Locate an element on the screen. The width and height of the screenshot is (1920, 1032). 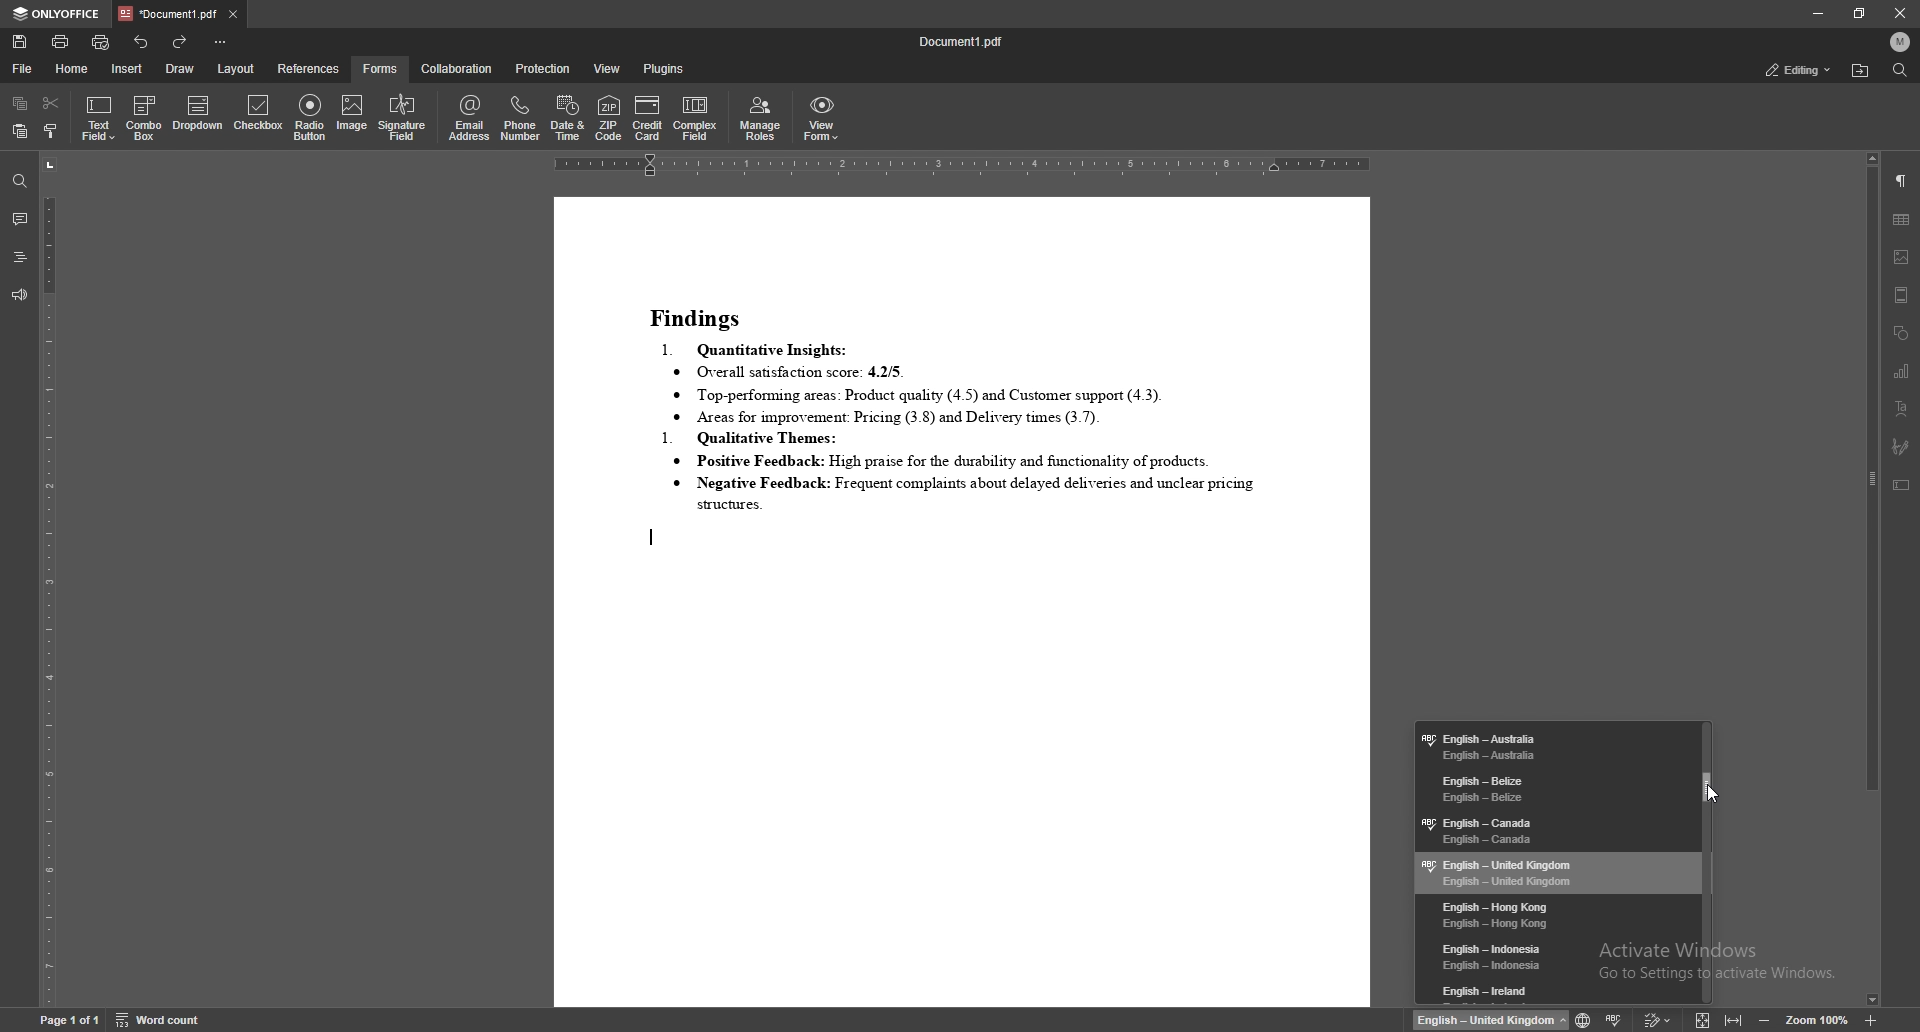
signature field is located at coordinates (401, 119).